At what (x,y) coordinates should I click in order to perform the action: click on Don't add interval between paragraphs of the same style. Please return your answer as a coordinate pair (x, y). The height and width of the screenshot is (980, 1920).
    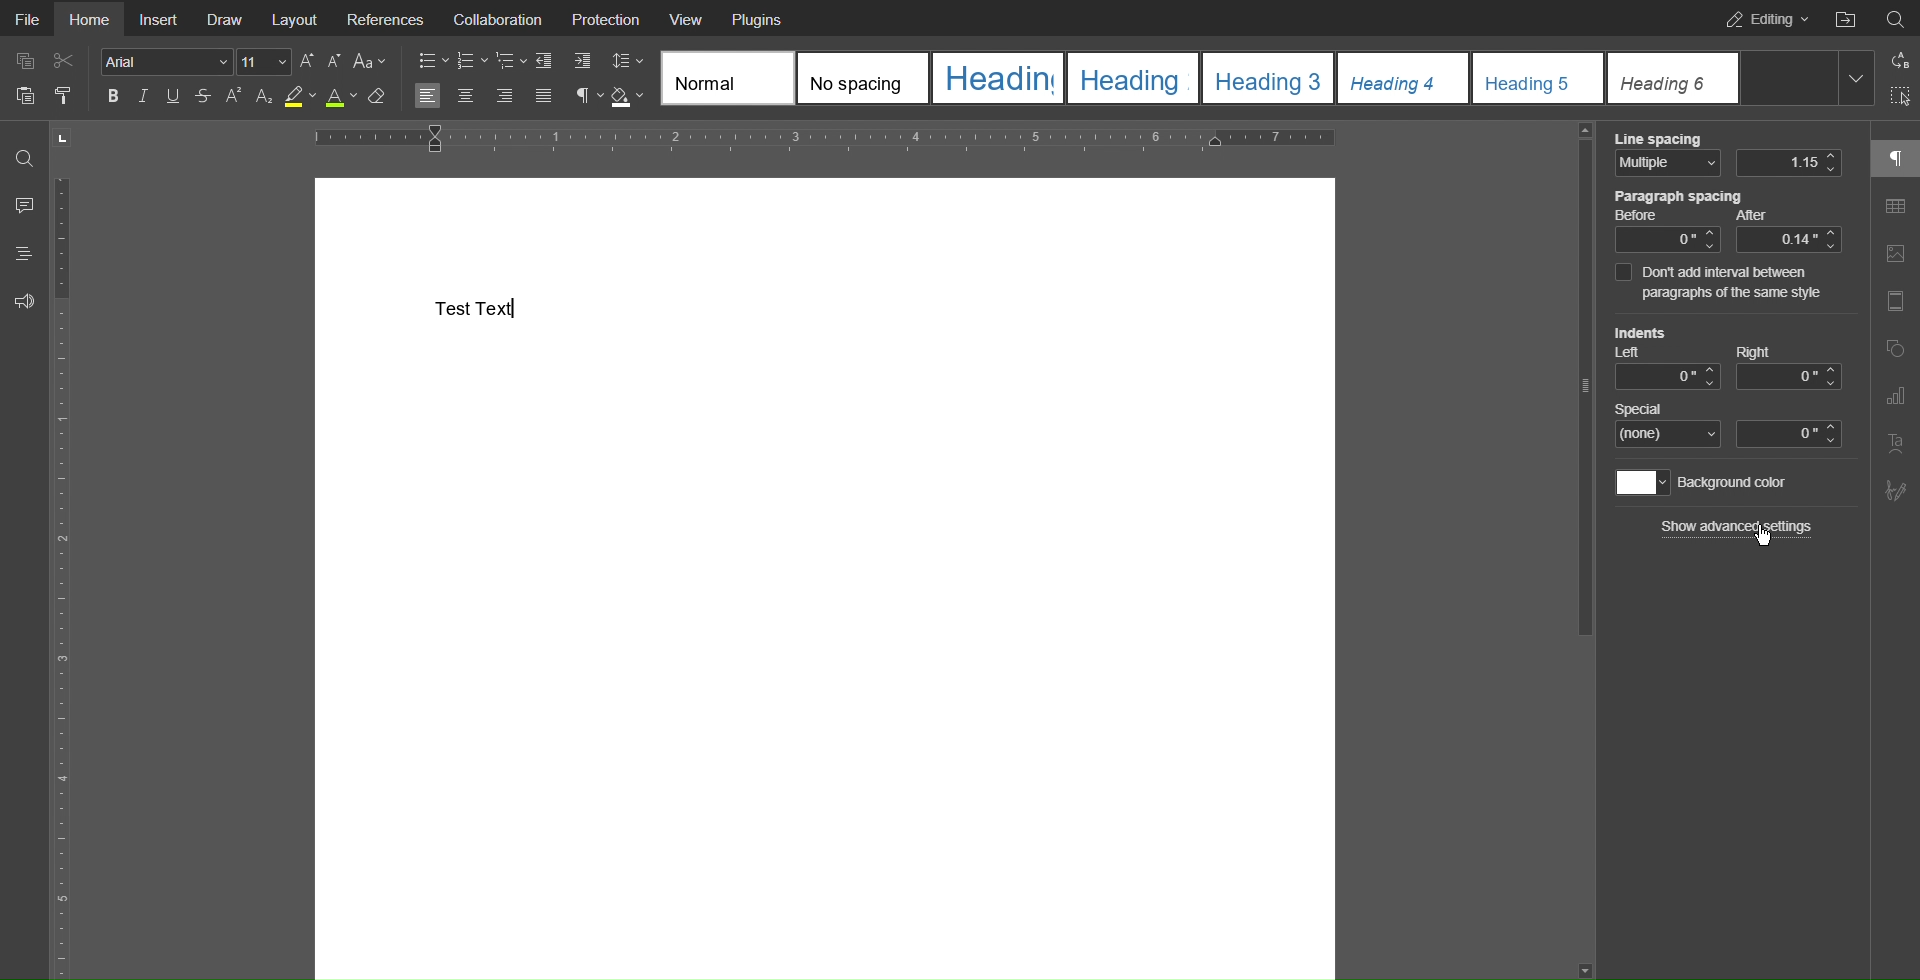
    Looking at the image, I should click on (1728, 283).